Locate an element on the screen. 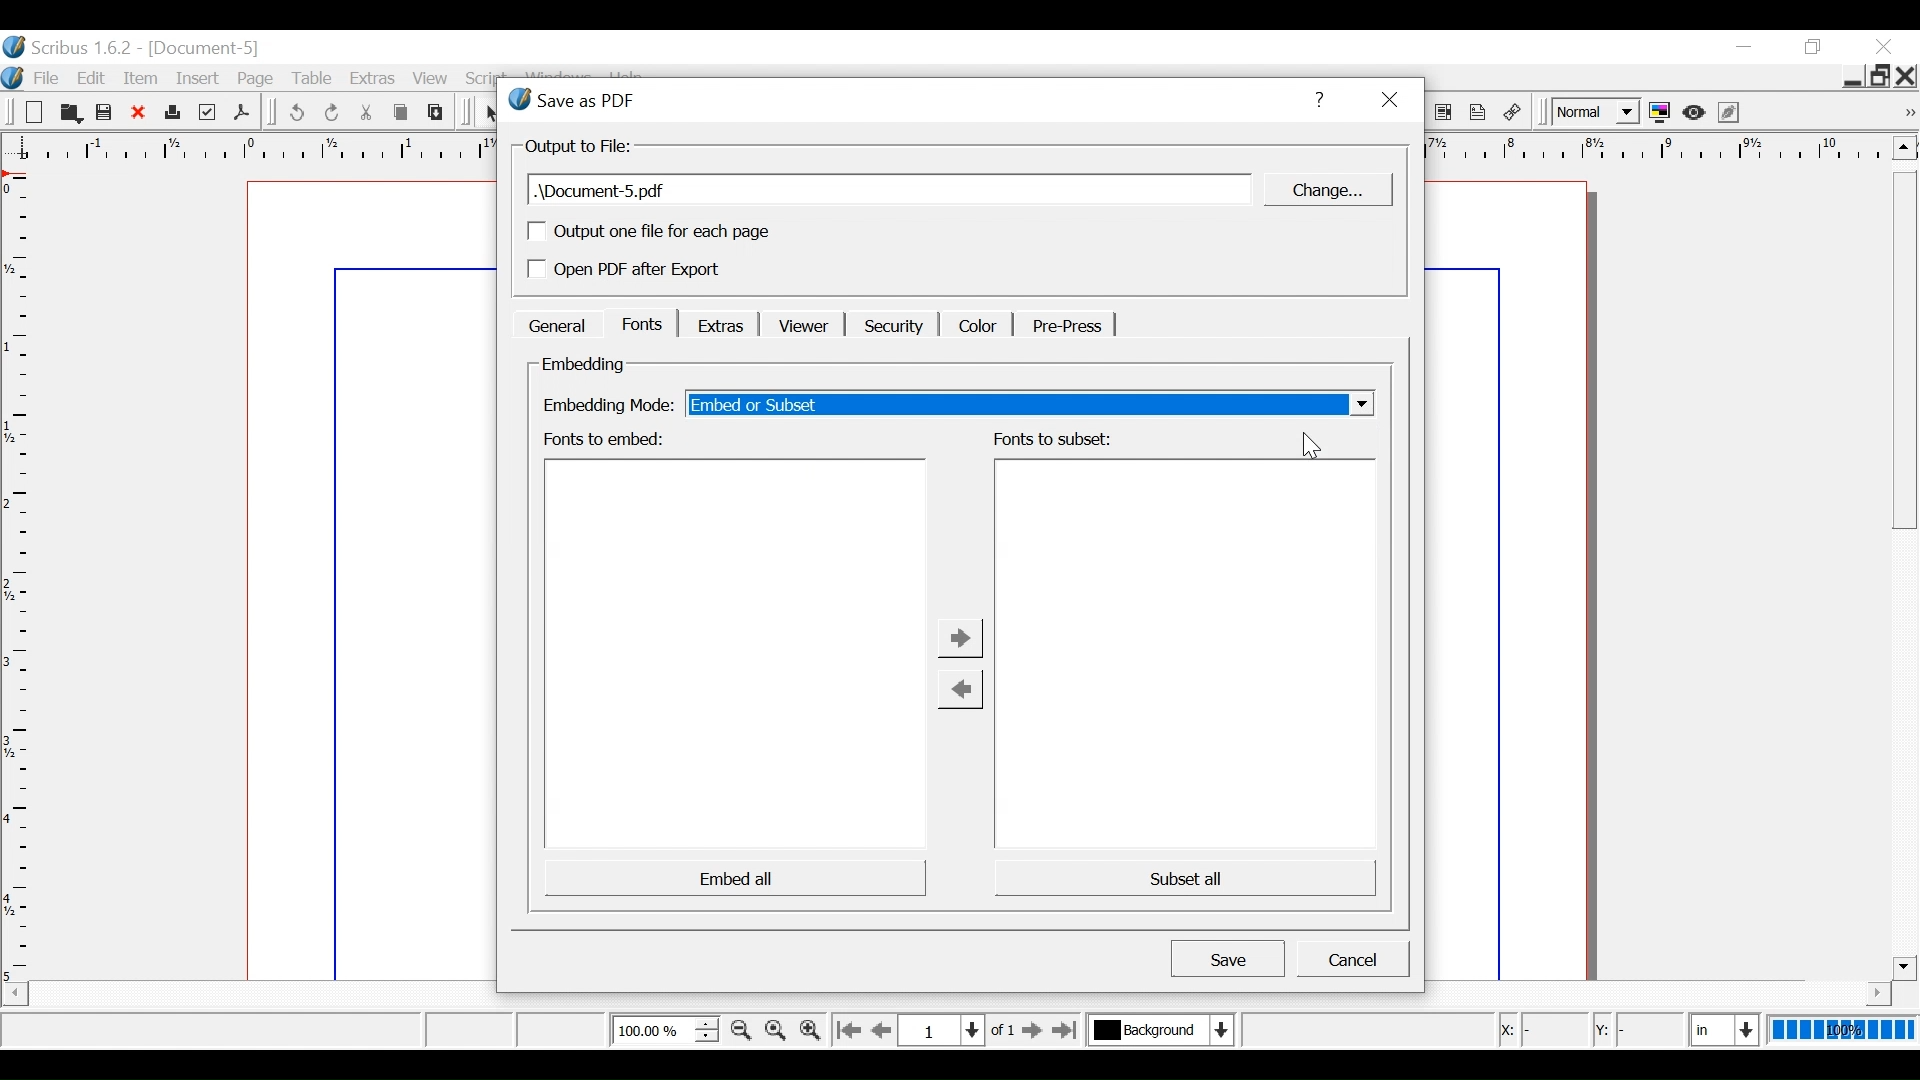 The width and height of the screenshot is (1920, 1080). minimize is located at coordinates (1850, 79).